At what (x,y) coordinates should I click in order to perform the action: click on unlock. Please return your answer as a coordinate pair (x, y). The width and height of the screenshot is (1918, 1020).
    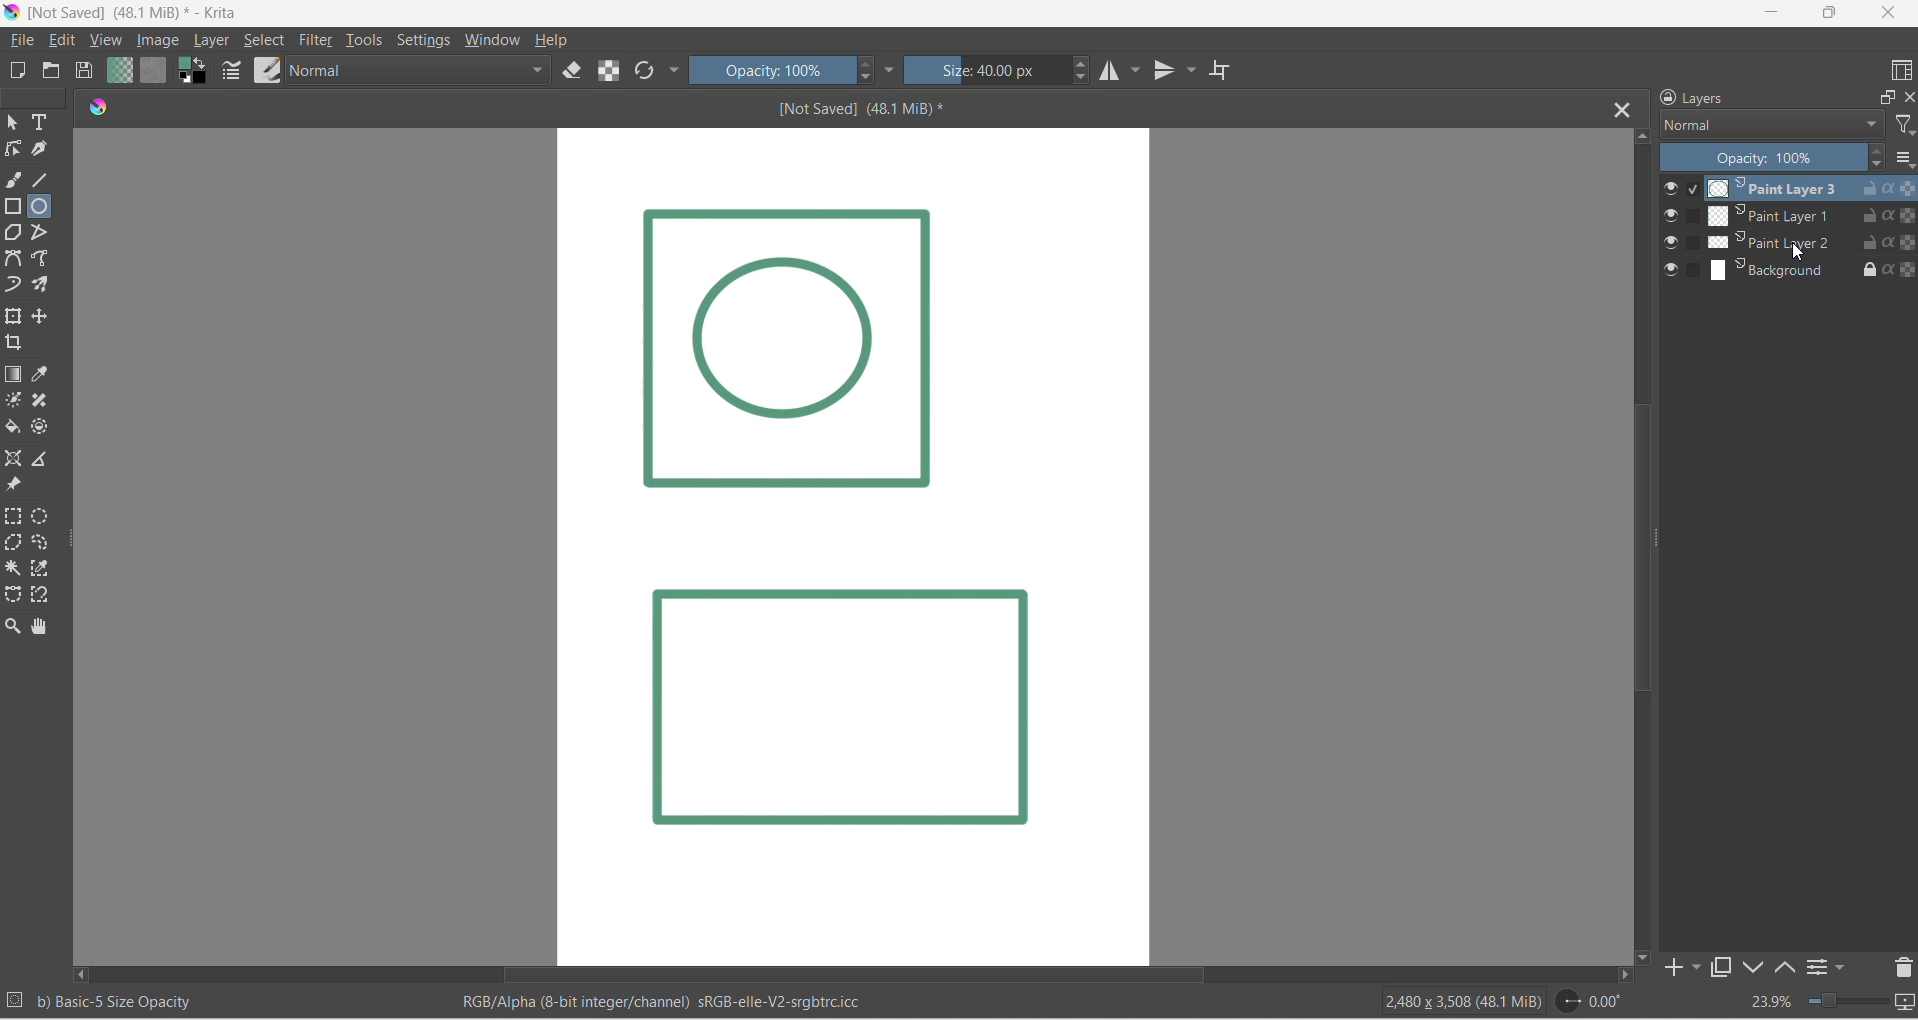
    Looking at the image, I should click on (1864, 188).